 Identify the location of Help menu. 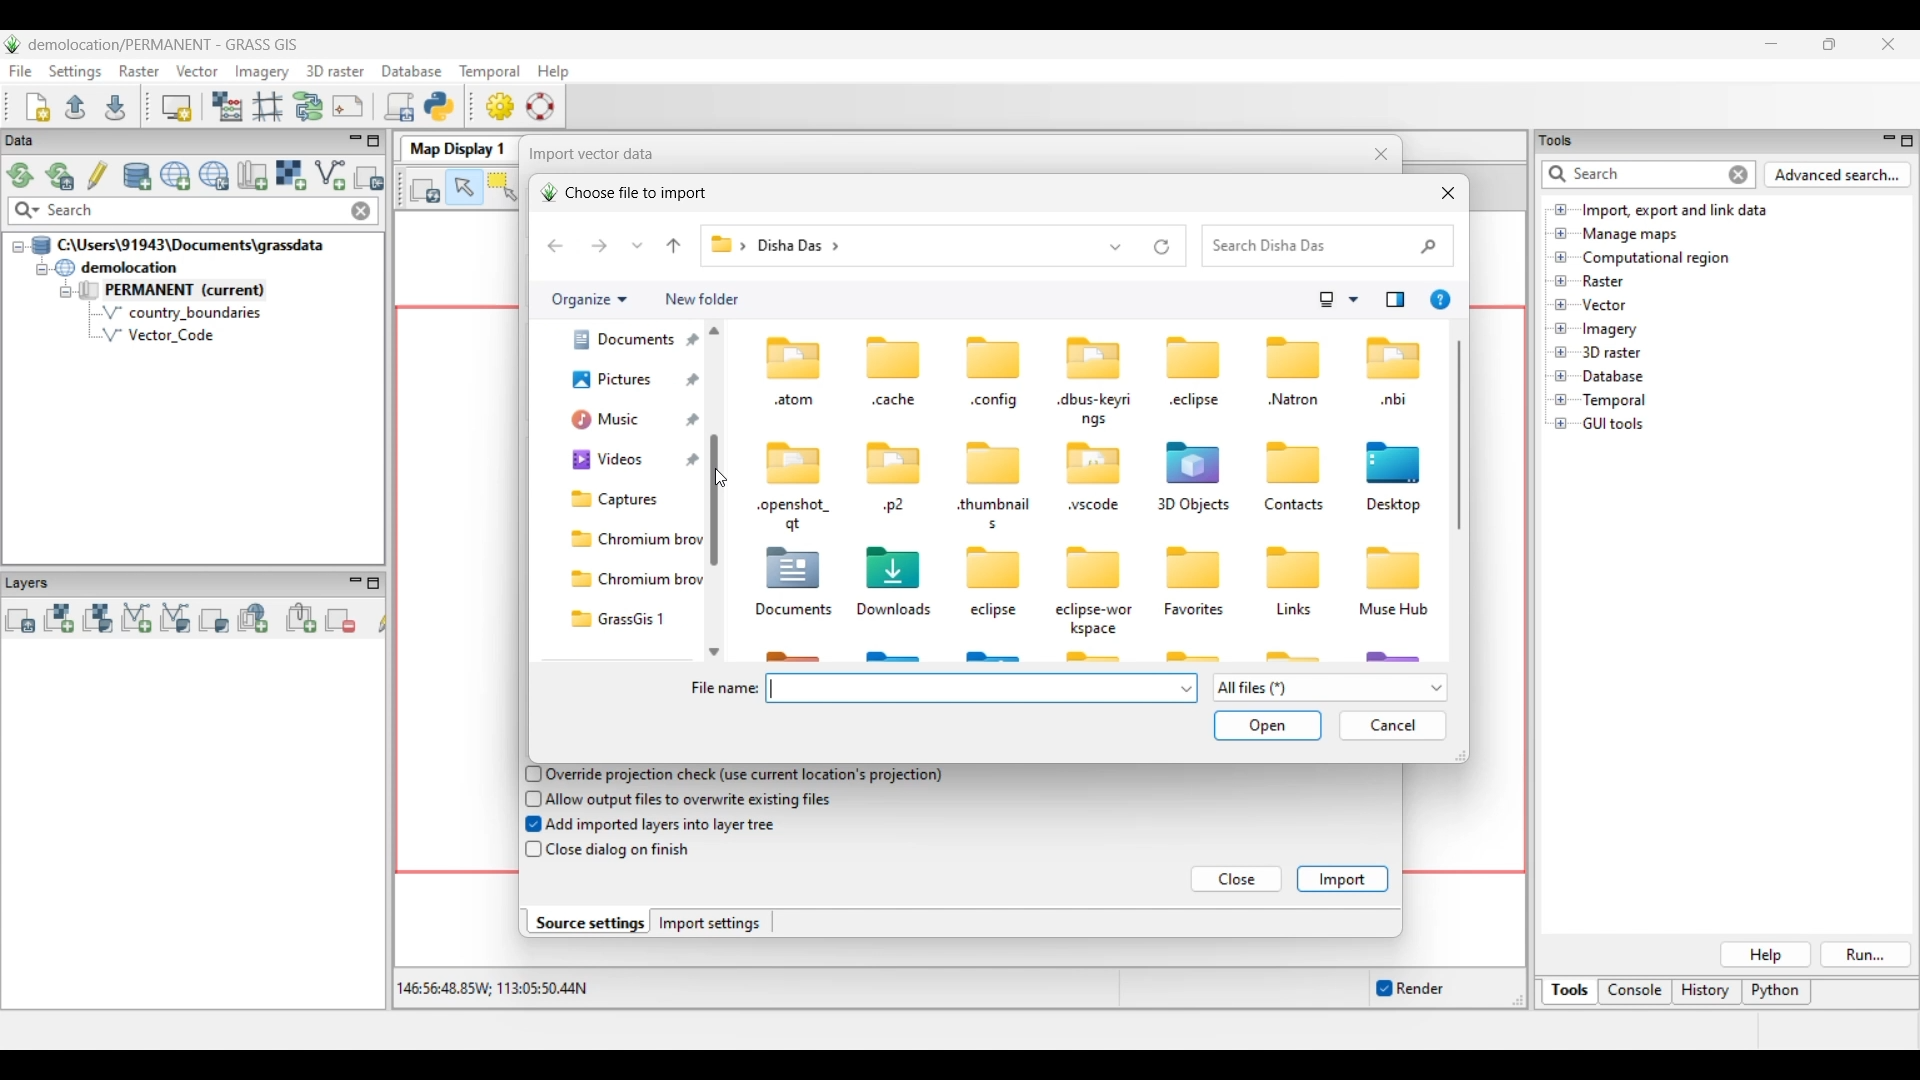
(553, 71).